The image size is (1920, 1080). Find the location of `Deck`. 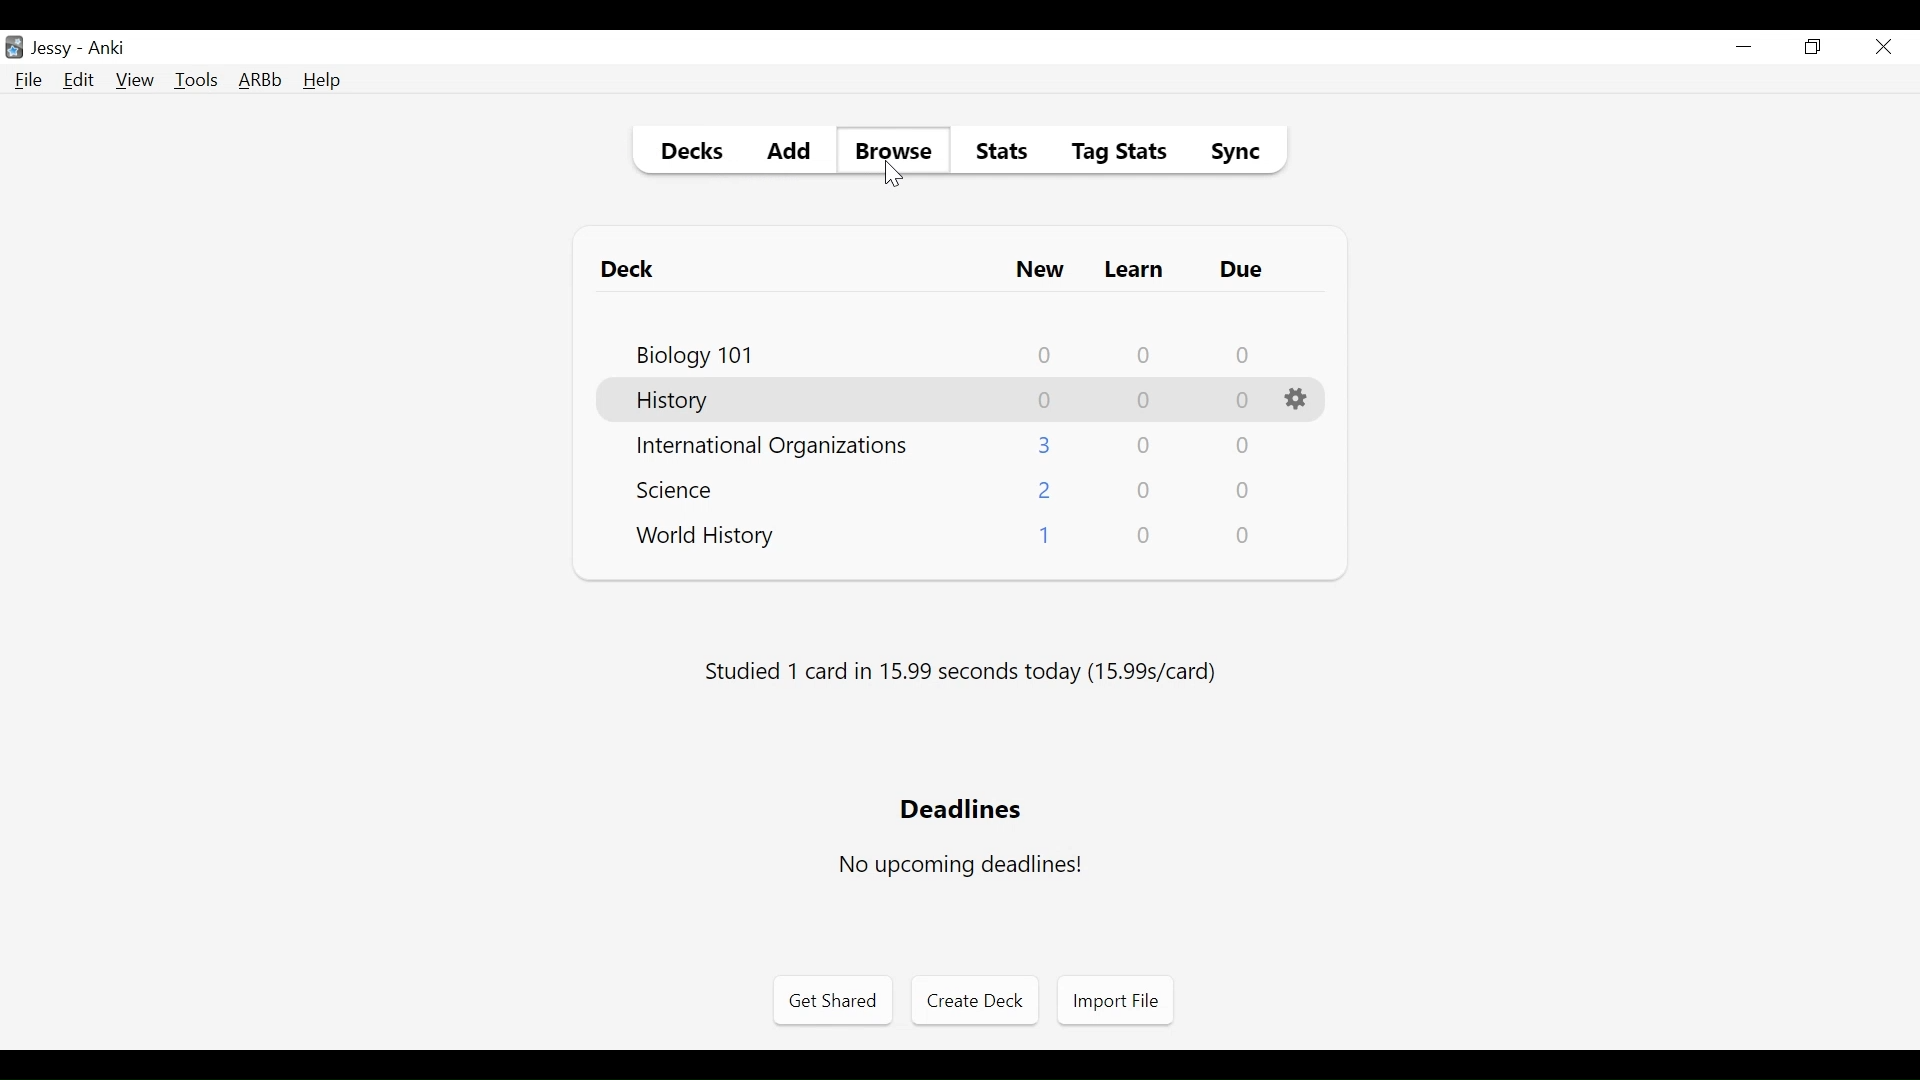

Deck is located at coordinates (625, 268).